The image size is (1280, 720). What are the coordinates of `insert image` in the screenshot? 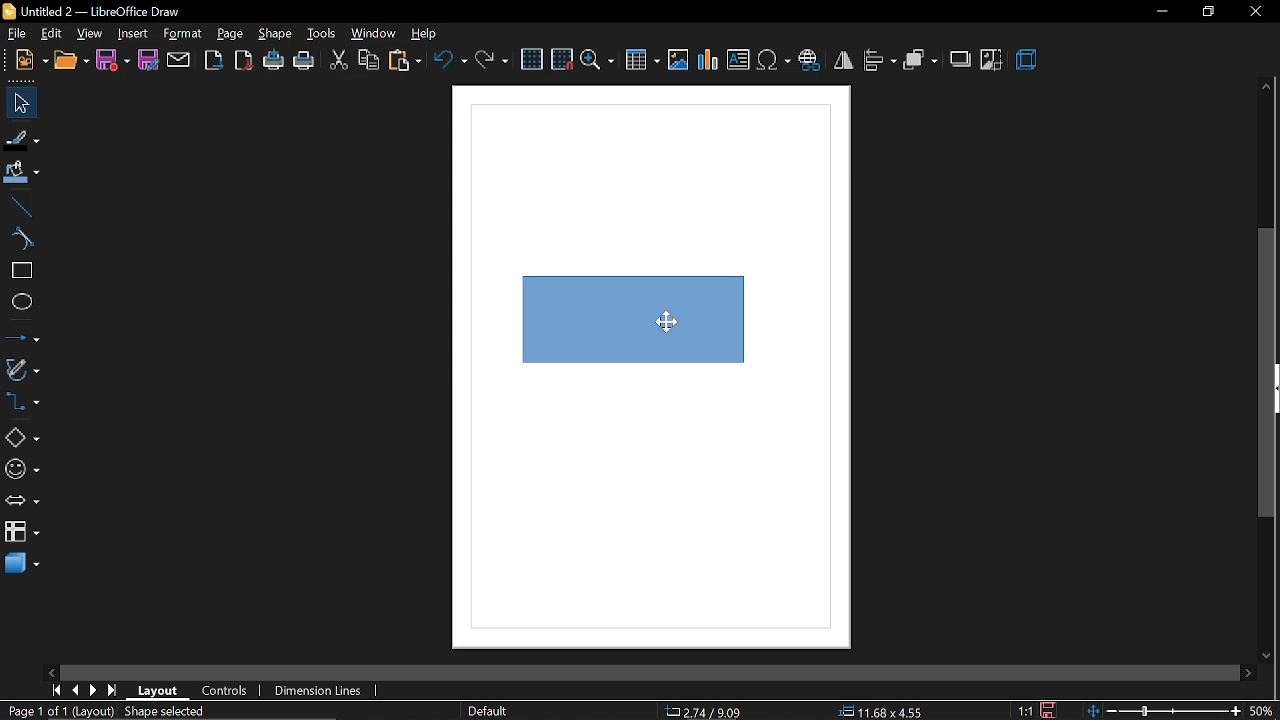 It's located at (678, 63).